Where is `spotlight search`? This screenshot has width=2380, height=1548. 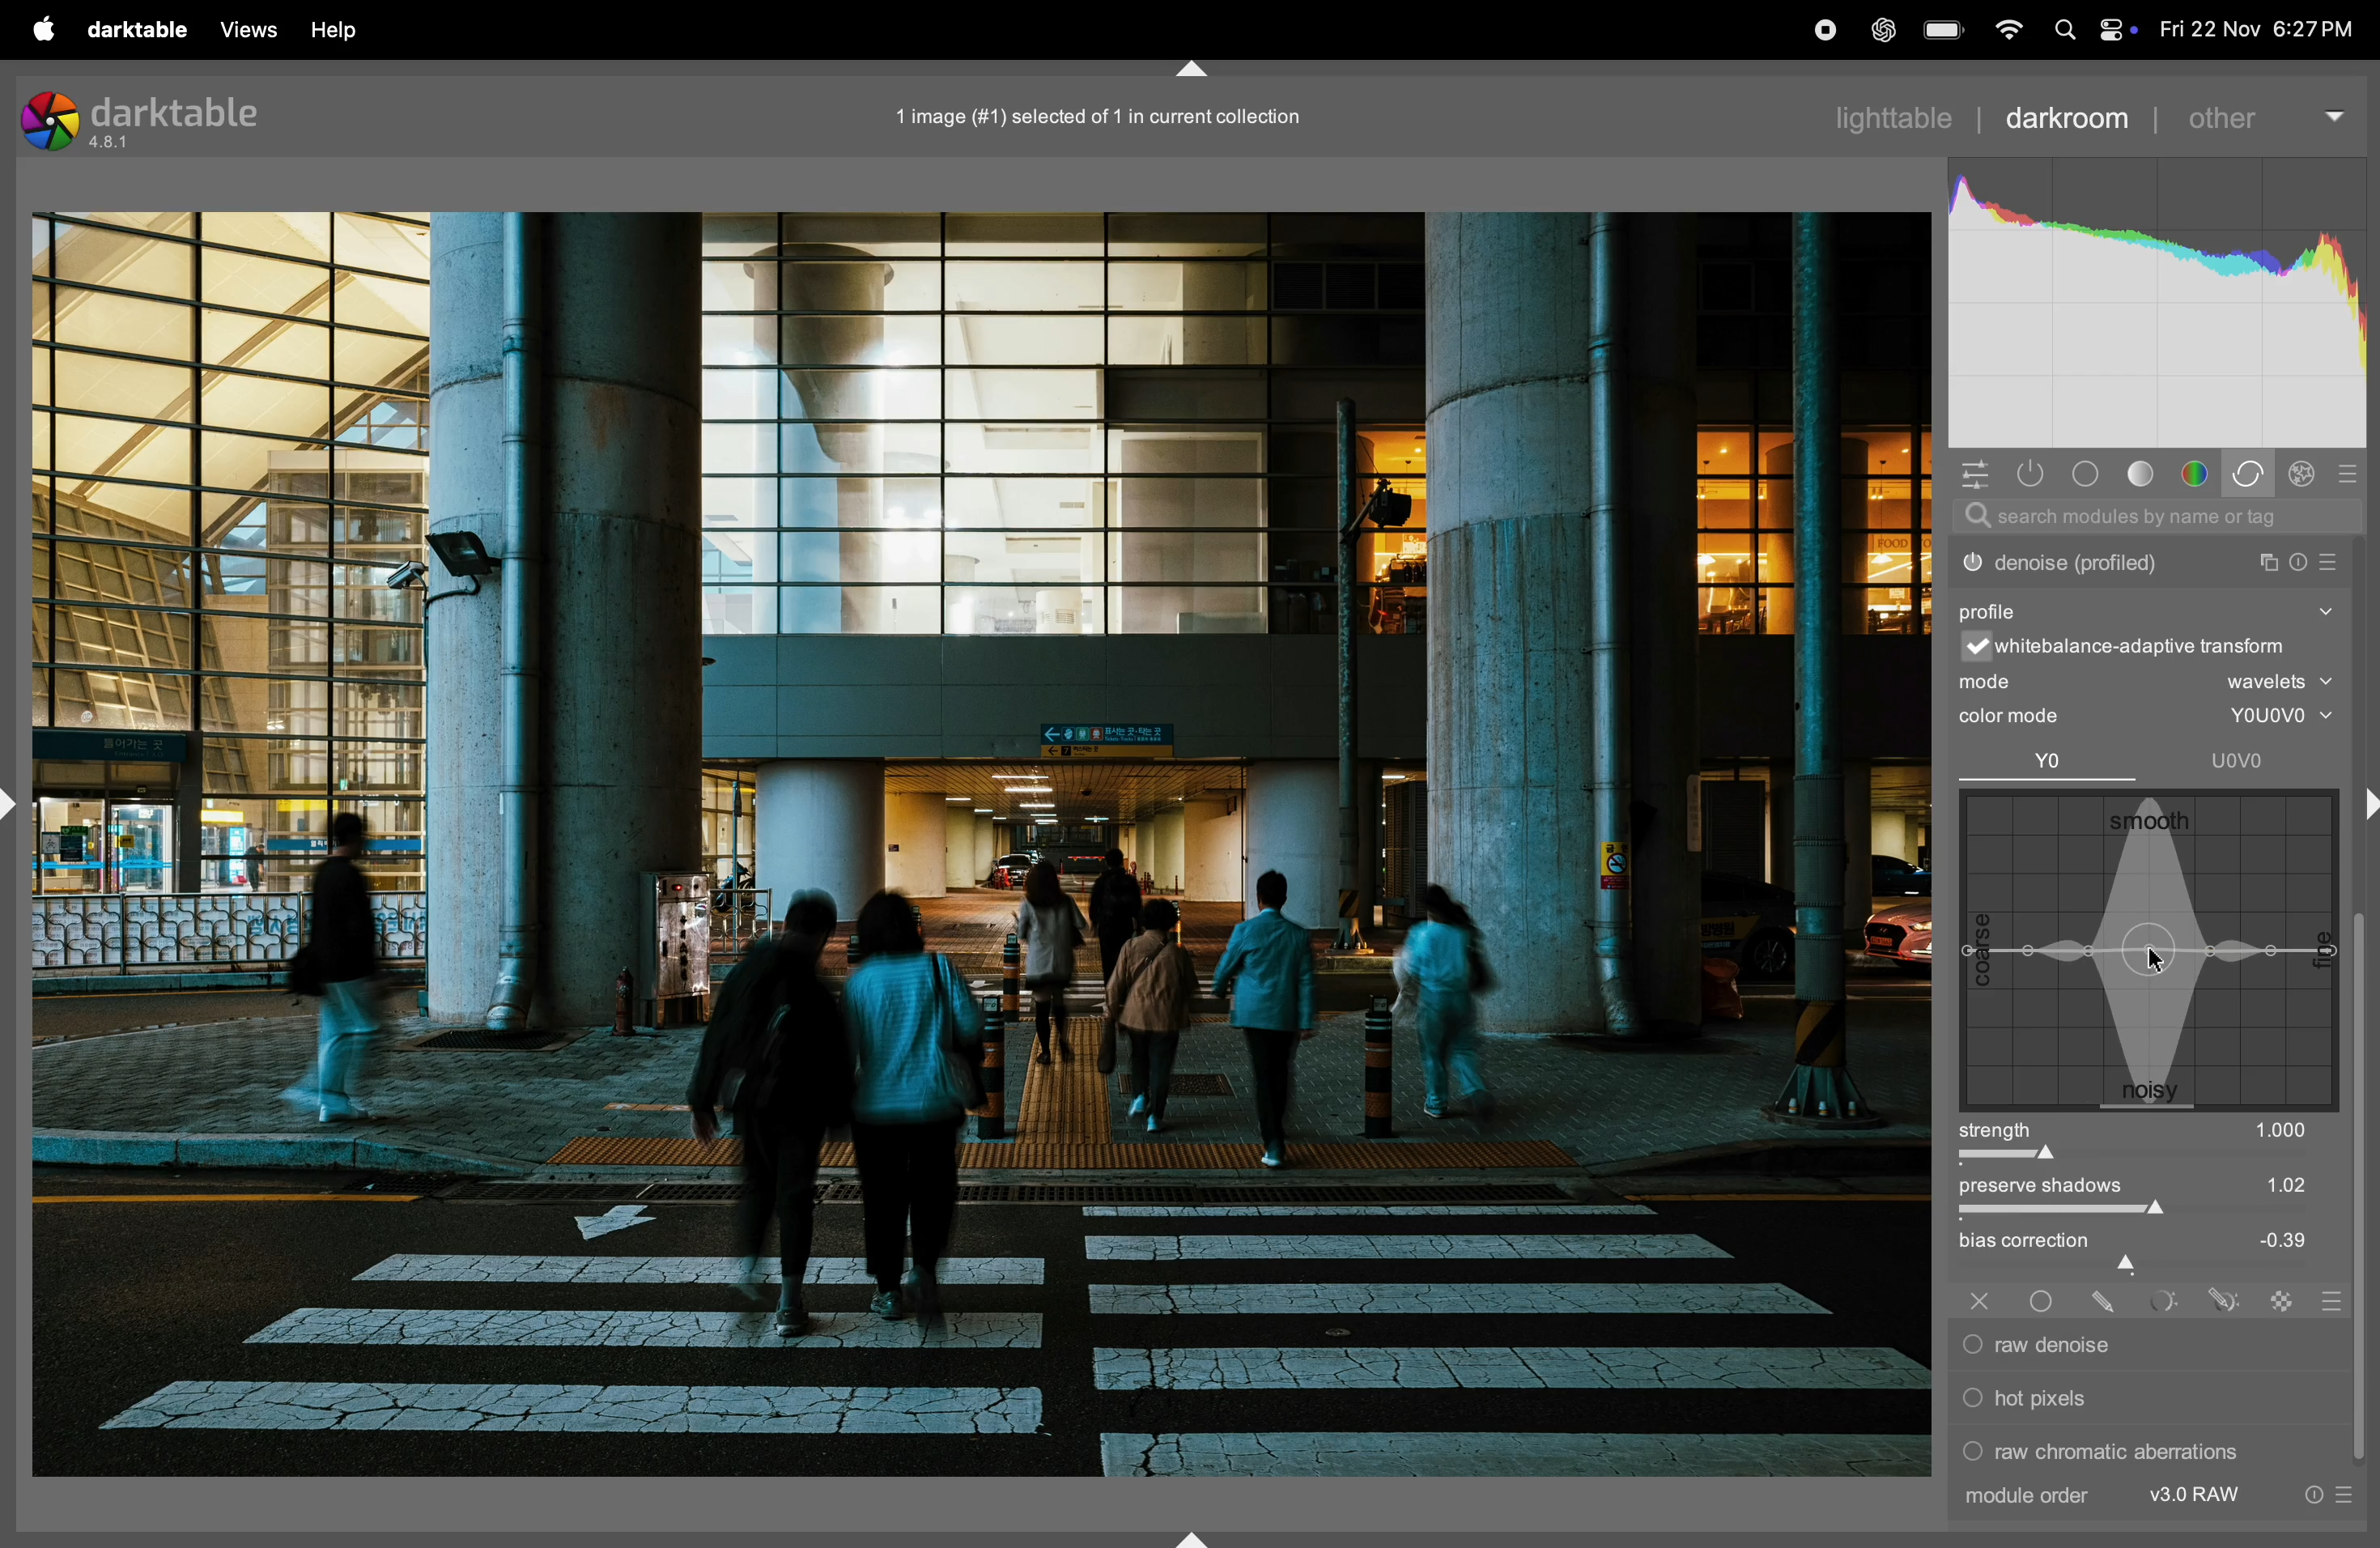
spotlight search is located at coordinates (2065, 34).